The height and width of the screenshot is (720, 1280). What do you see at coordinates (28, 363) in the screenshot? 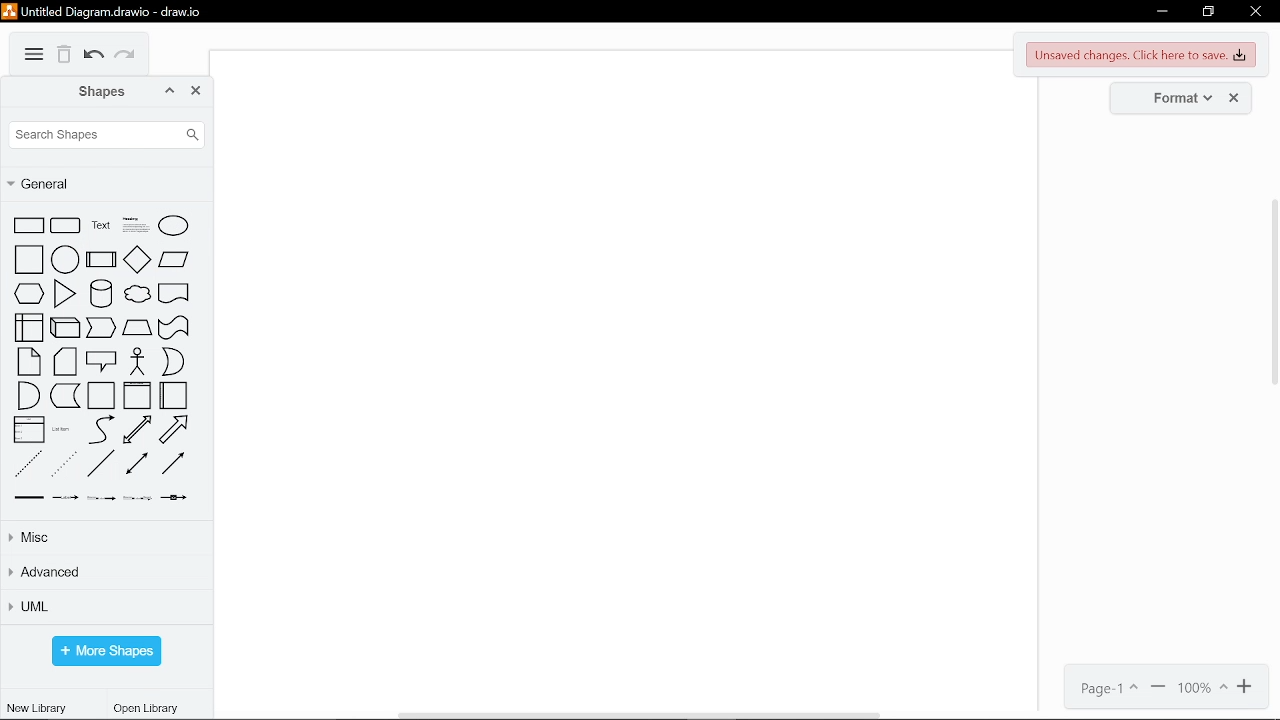
I see `note` at bounding box center [28, 363].